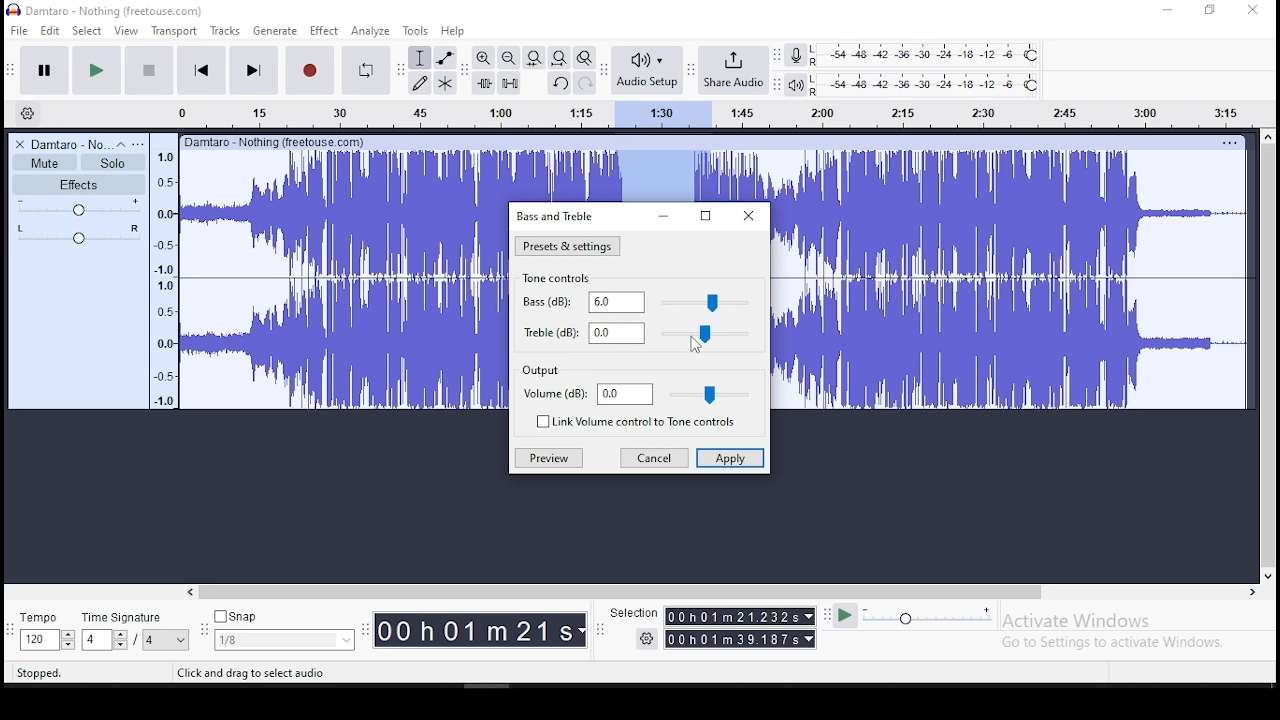 The width and height of the screenshot is (1280, 720). What do you see at coordinates (926, 85) in the screenshot?
I see `playback level` at bounding box center [926, 85].